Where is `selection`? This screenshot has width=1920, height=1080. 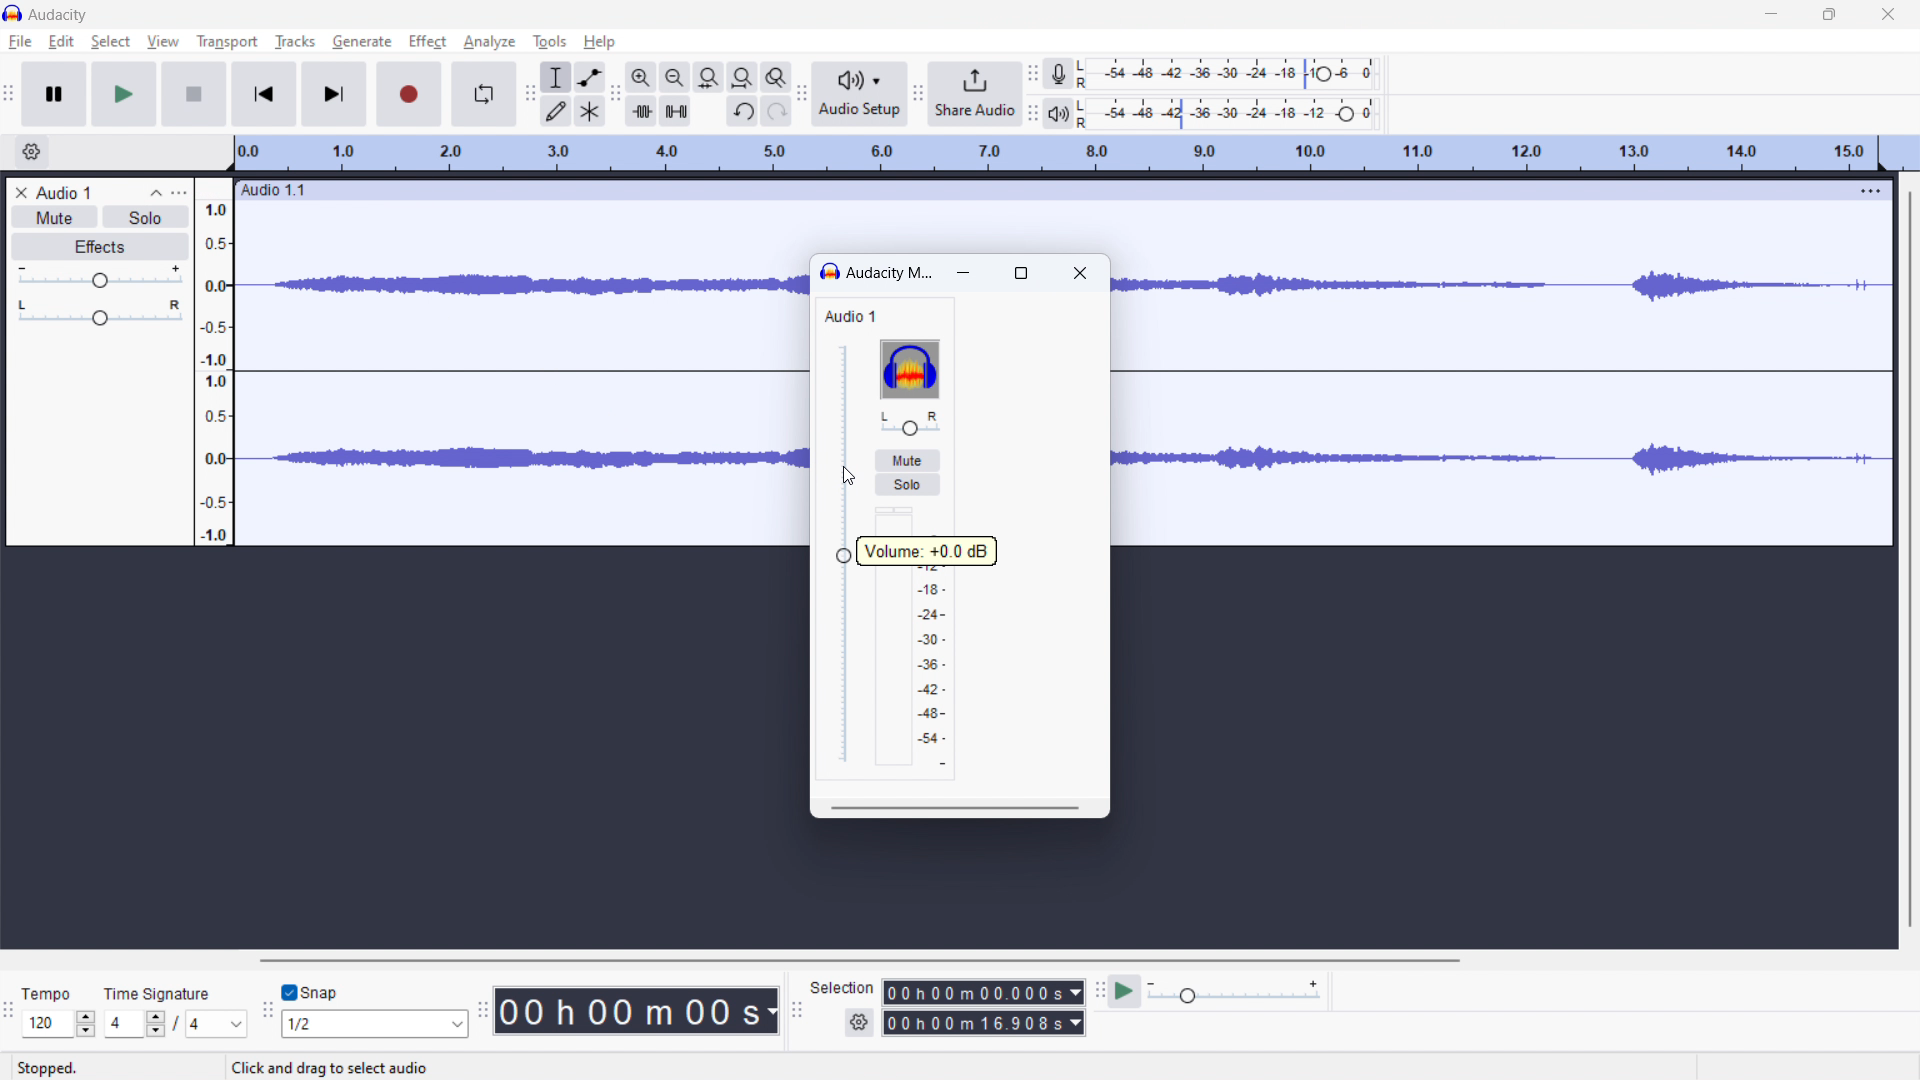 selection is located at coordinates (842, 991).